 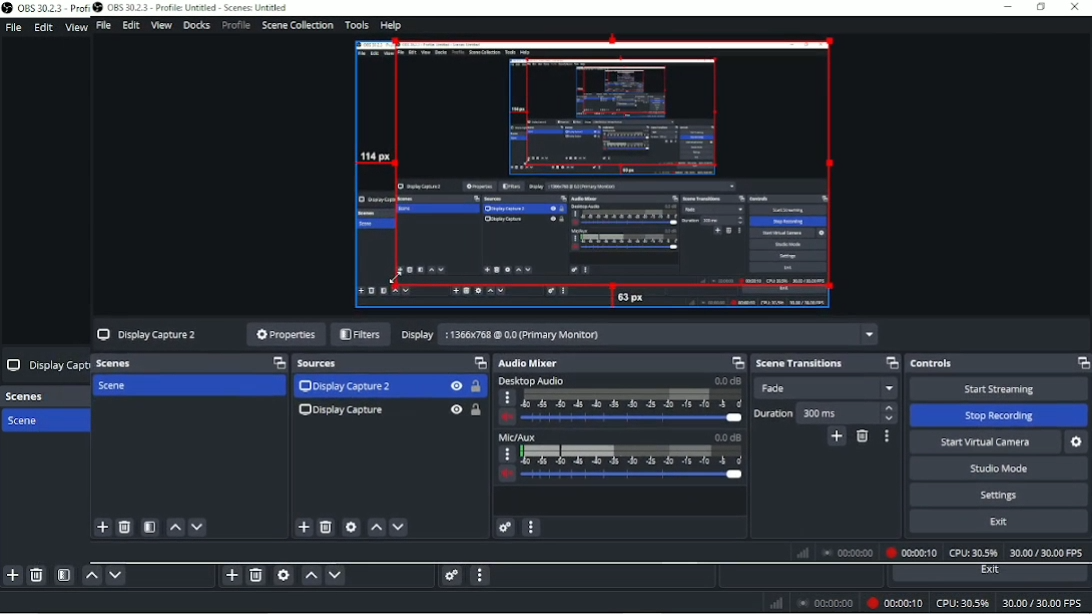 I want to click on 00:00:10, so click(x=914, y=551).